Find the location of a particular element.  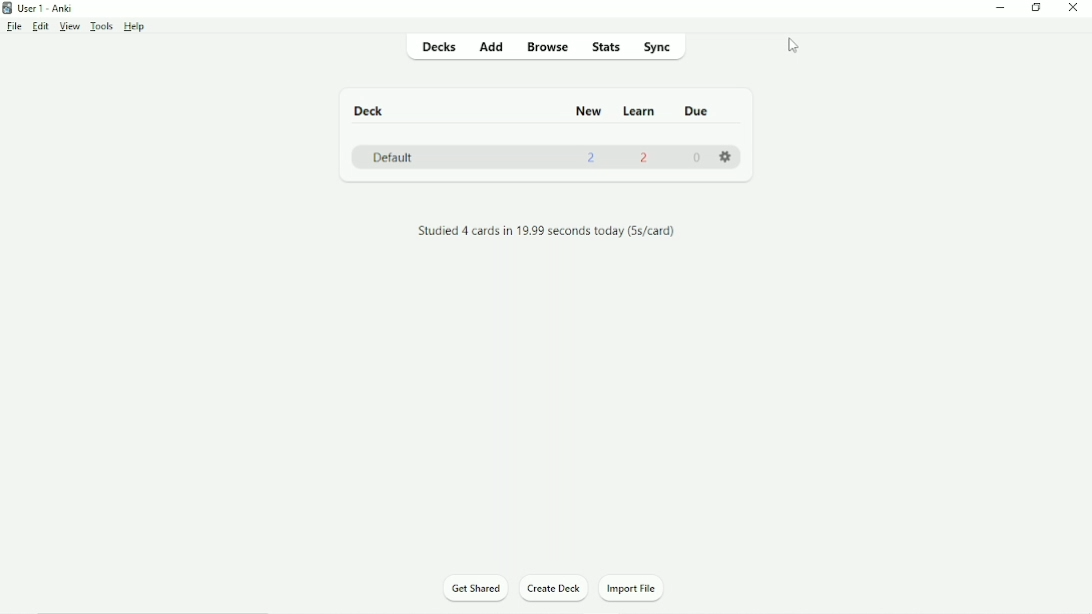

View is located at coordinates (71, 27).